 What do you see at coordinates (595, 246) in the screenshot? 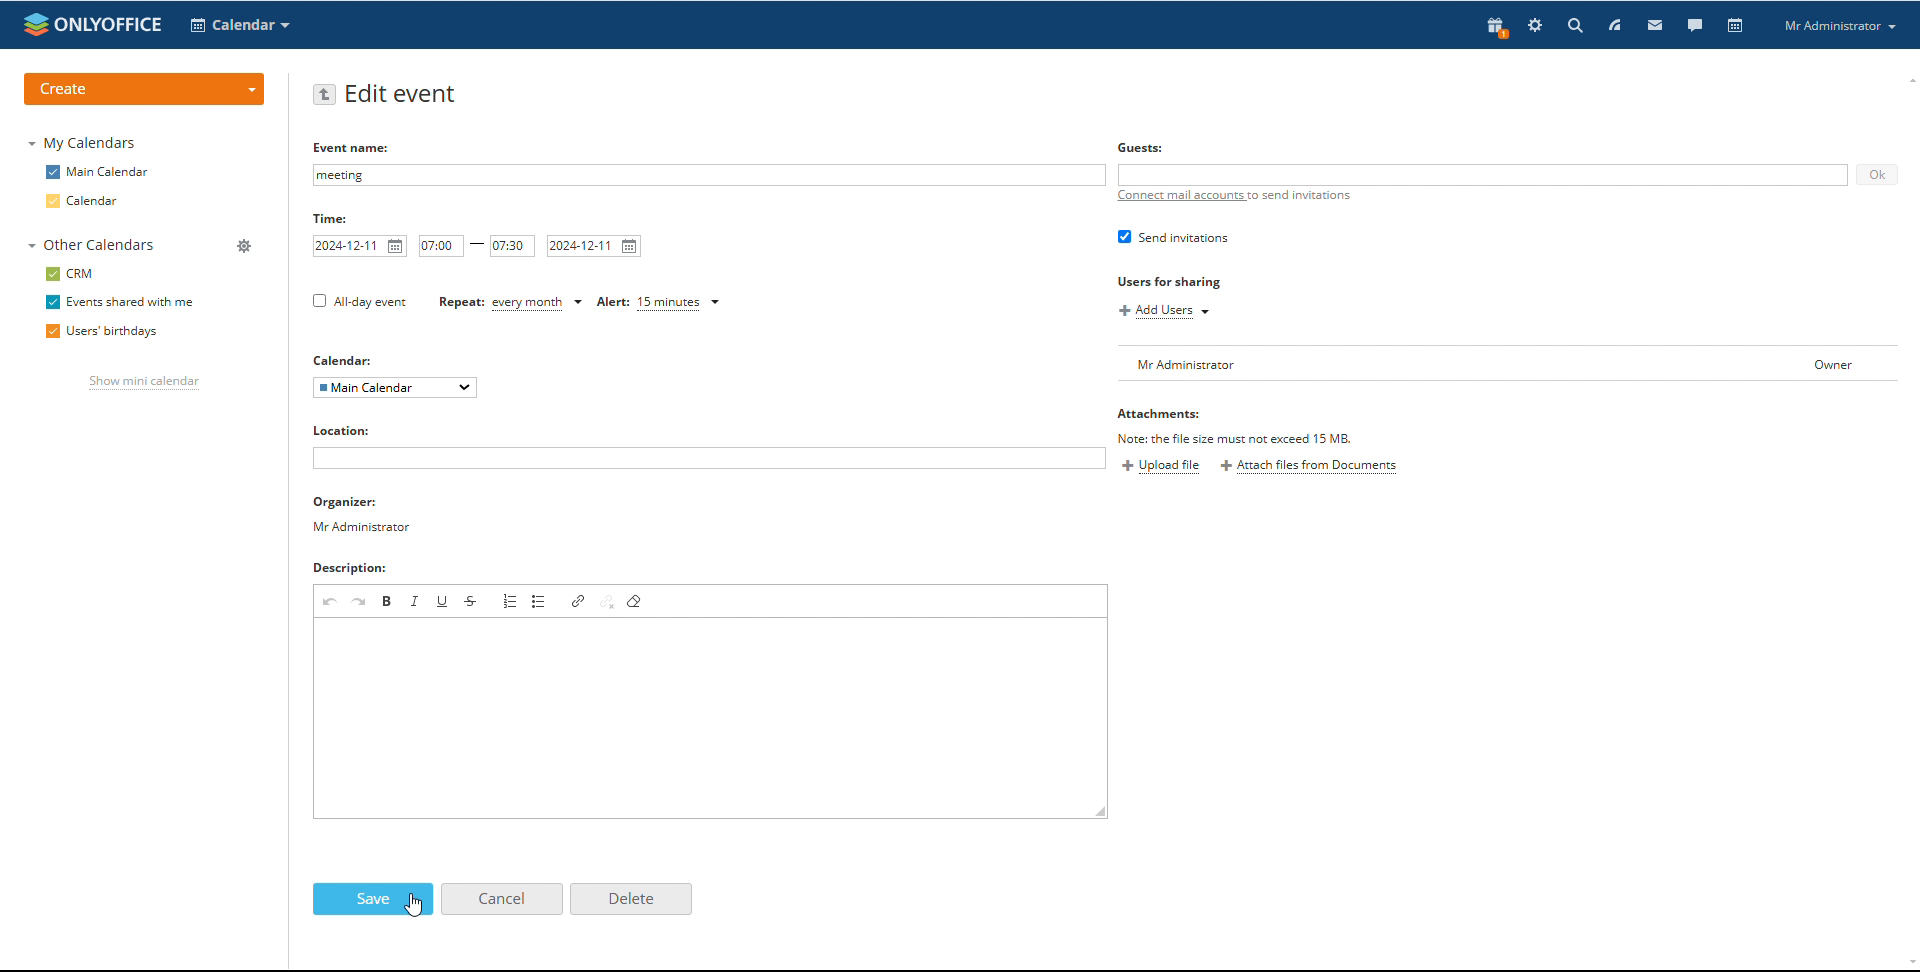
I see `end date` at bounding box center [595, 246].